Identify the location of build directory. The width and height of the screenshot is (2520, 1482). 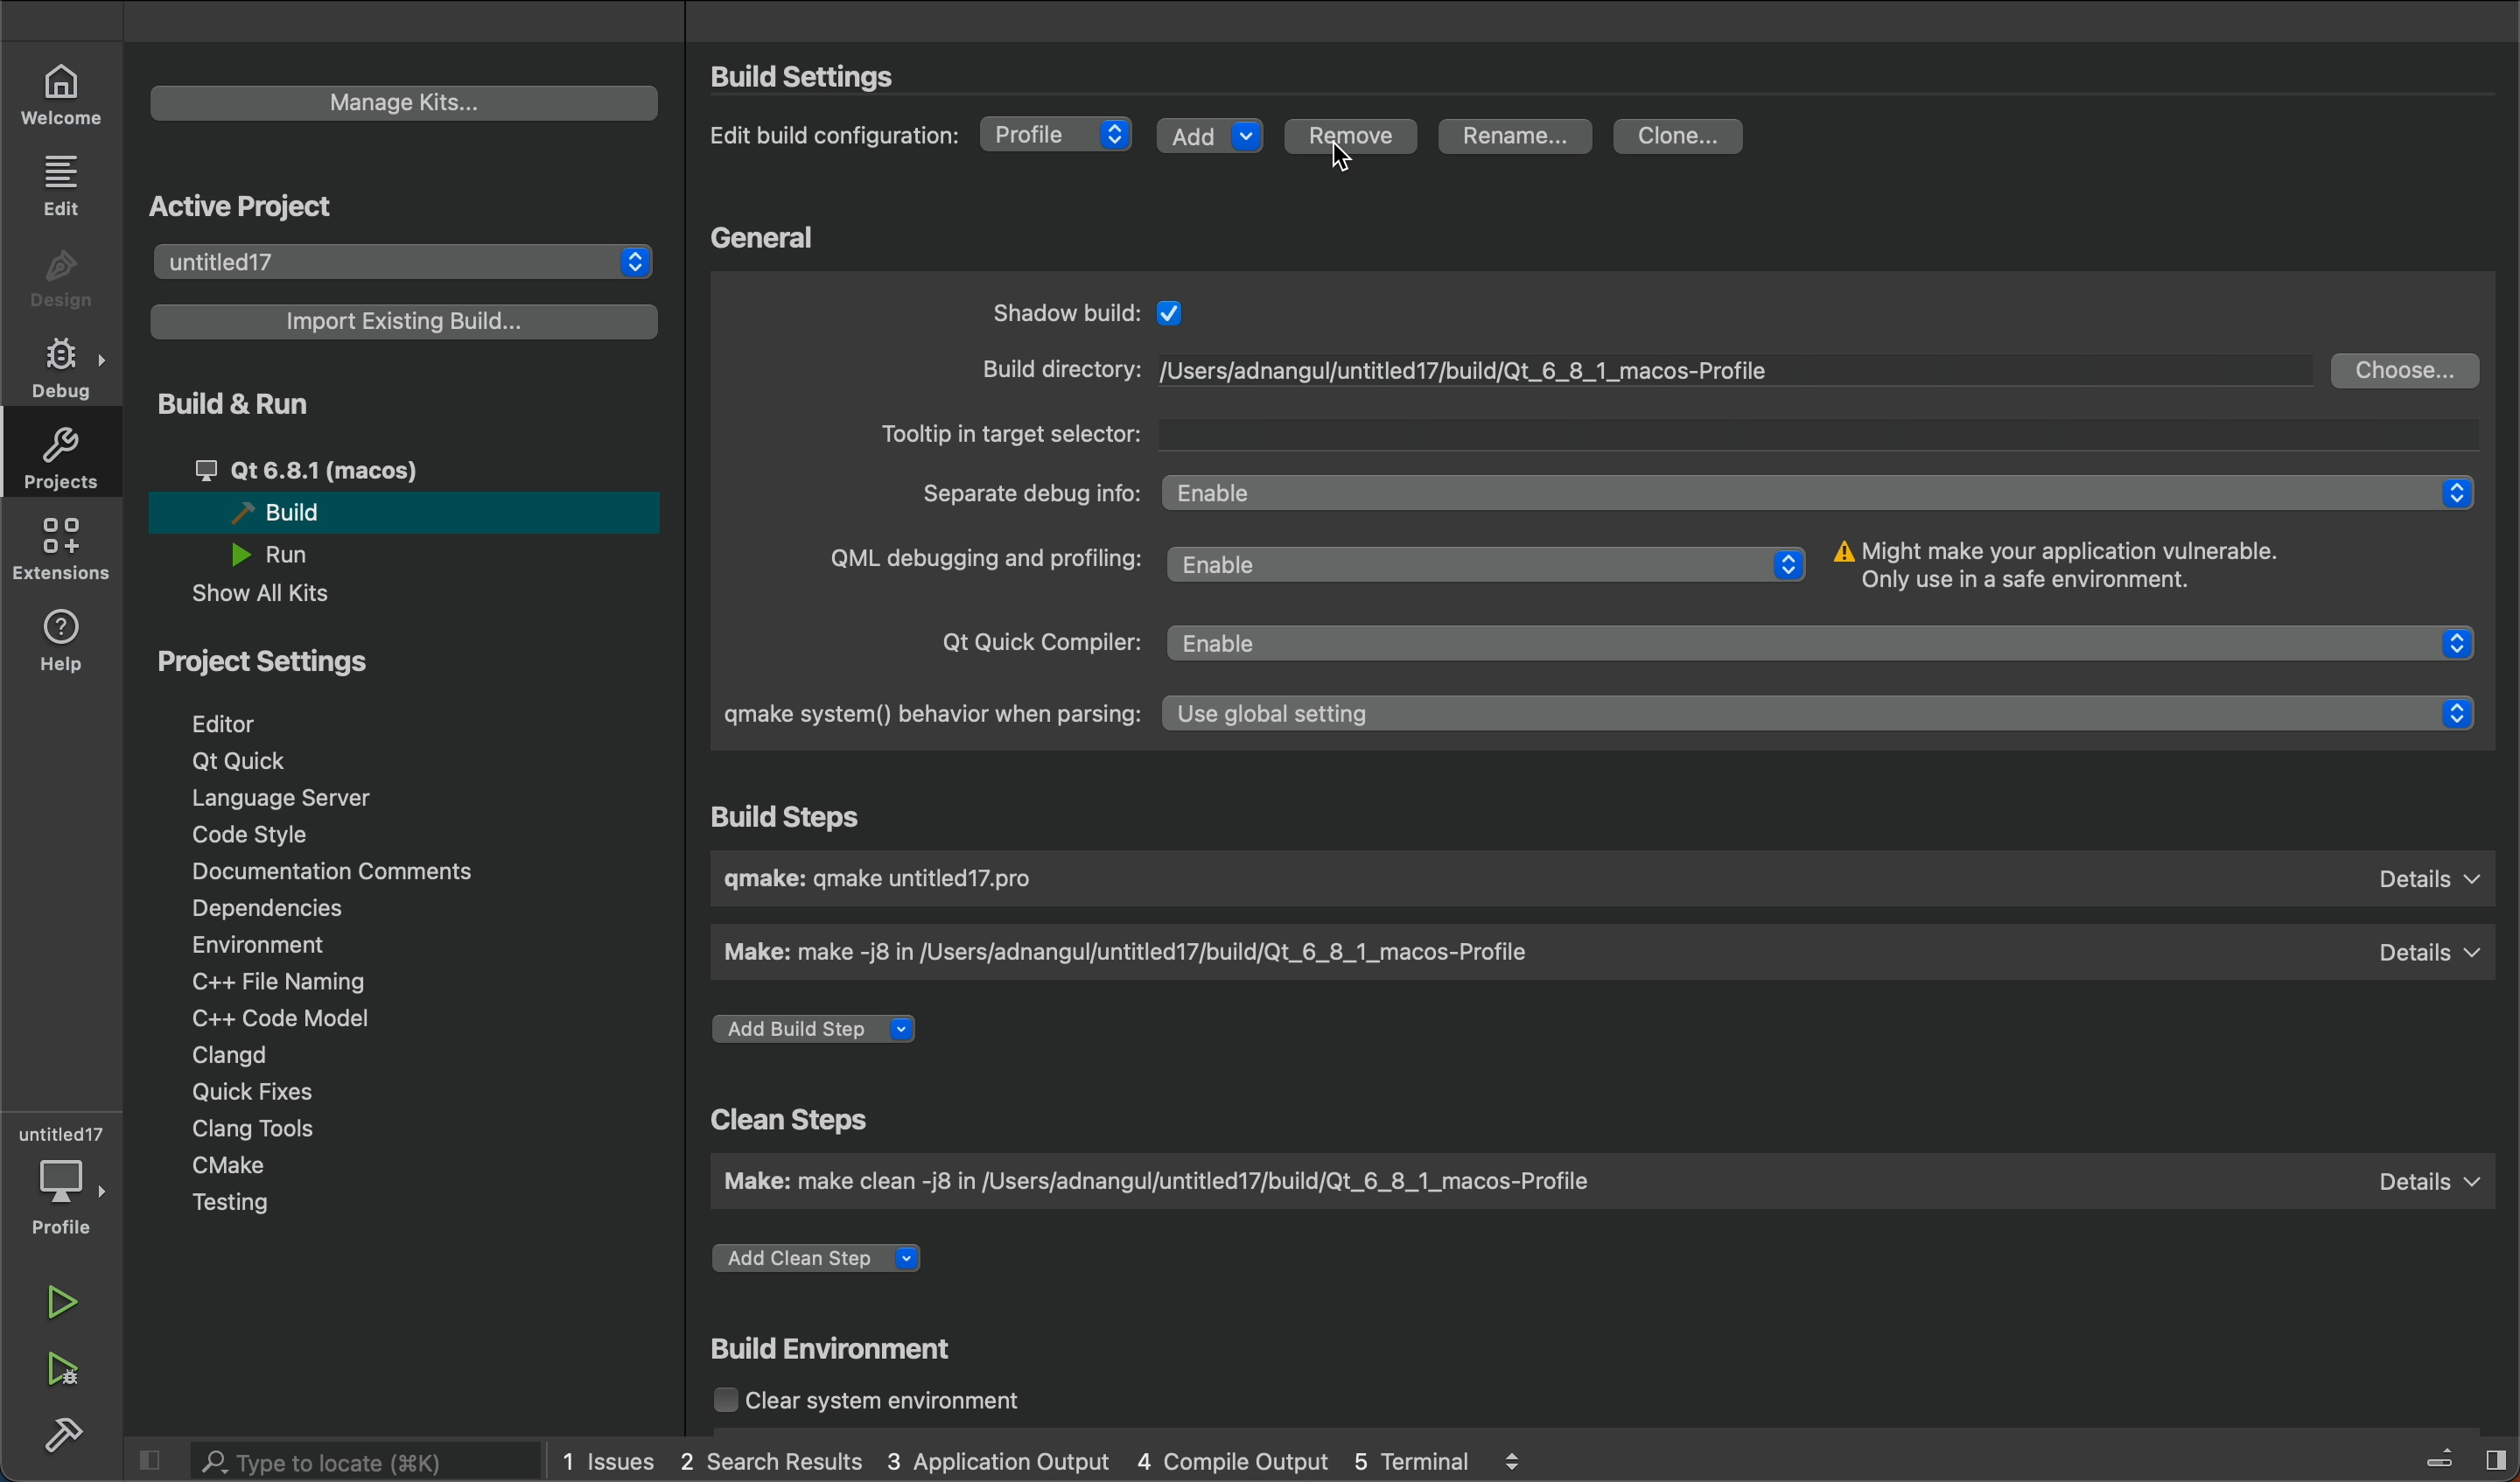
(1043, 372).